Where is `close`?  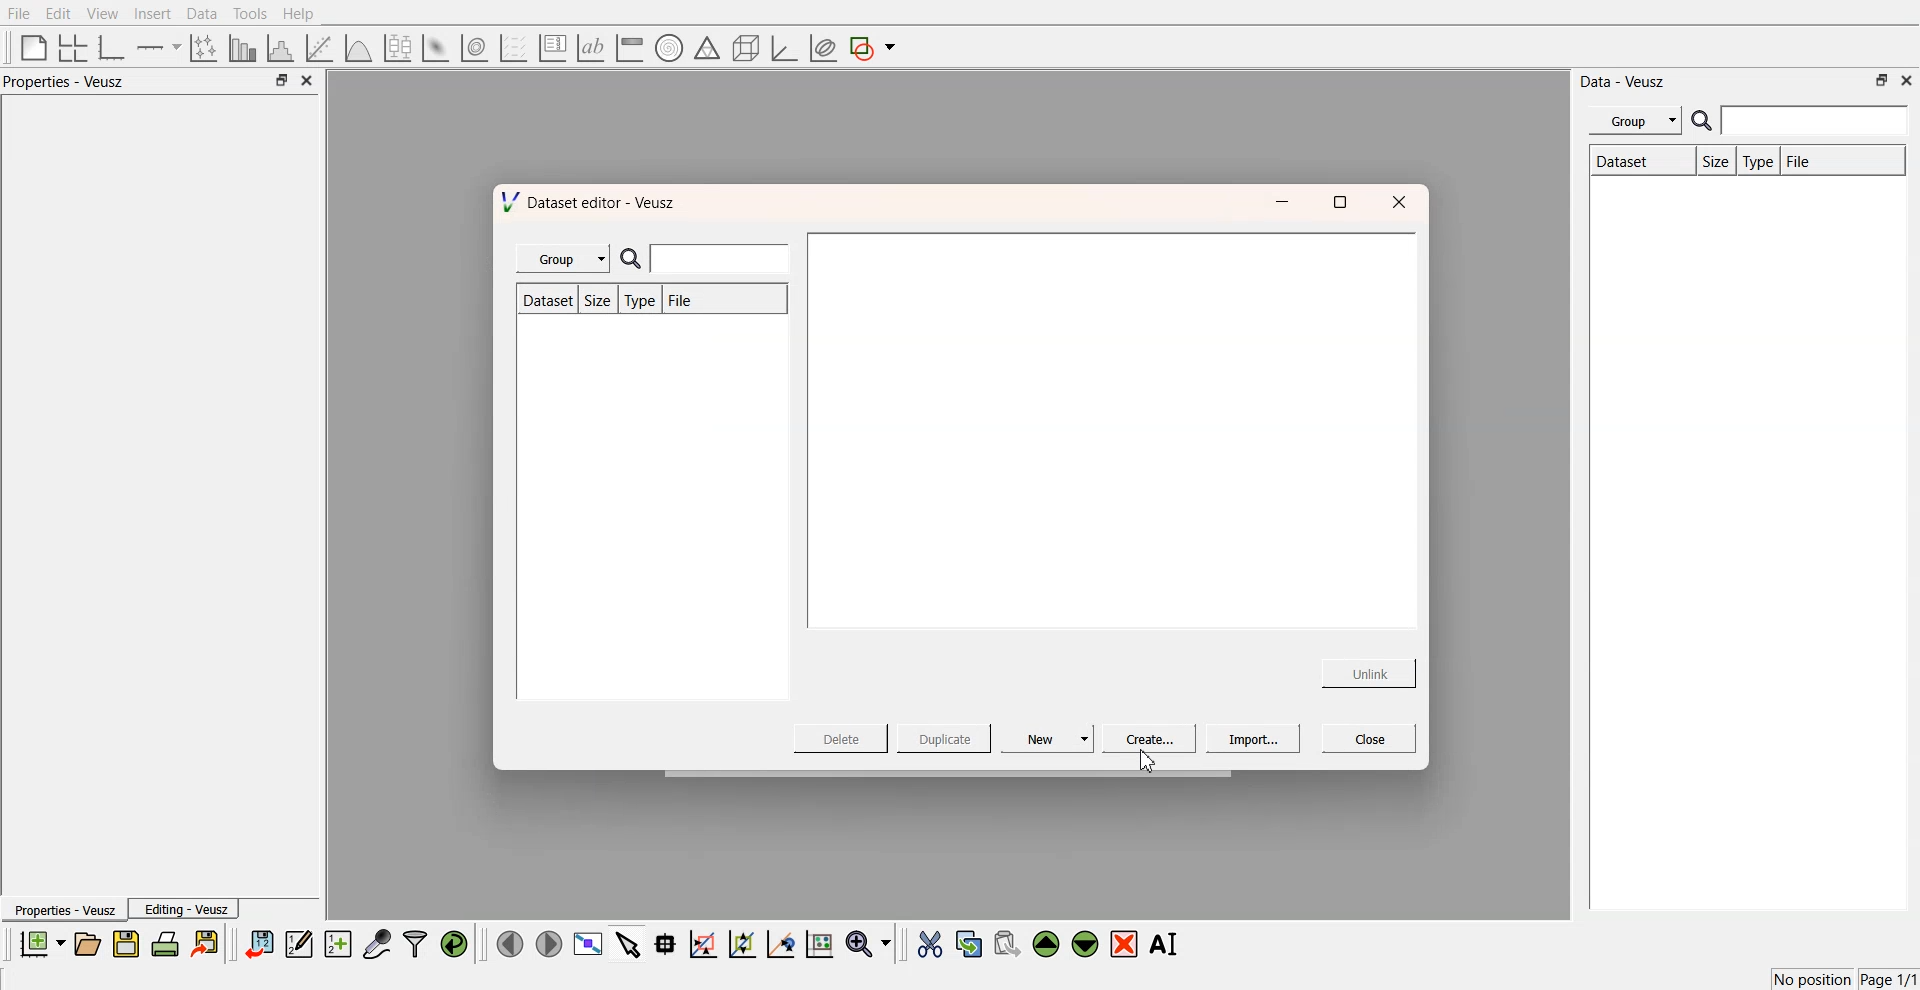 close is located at coordinates (1397, 201).